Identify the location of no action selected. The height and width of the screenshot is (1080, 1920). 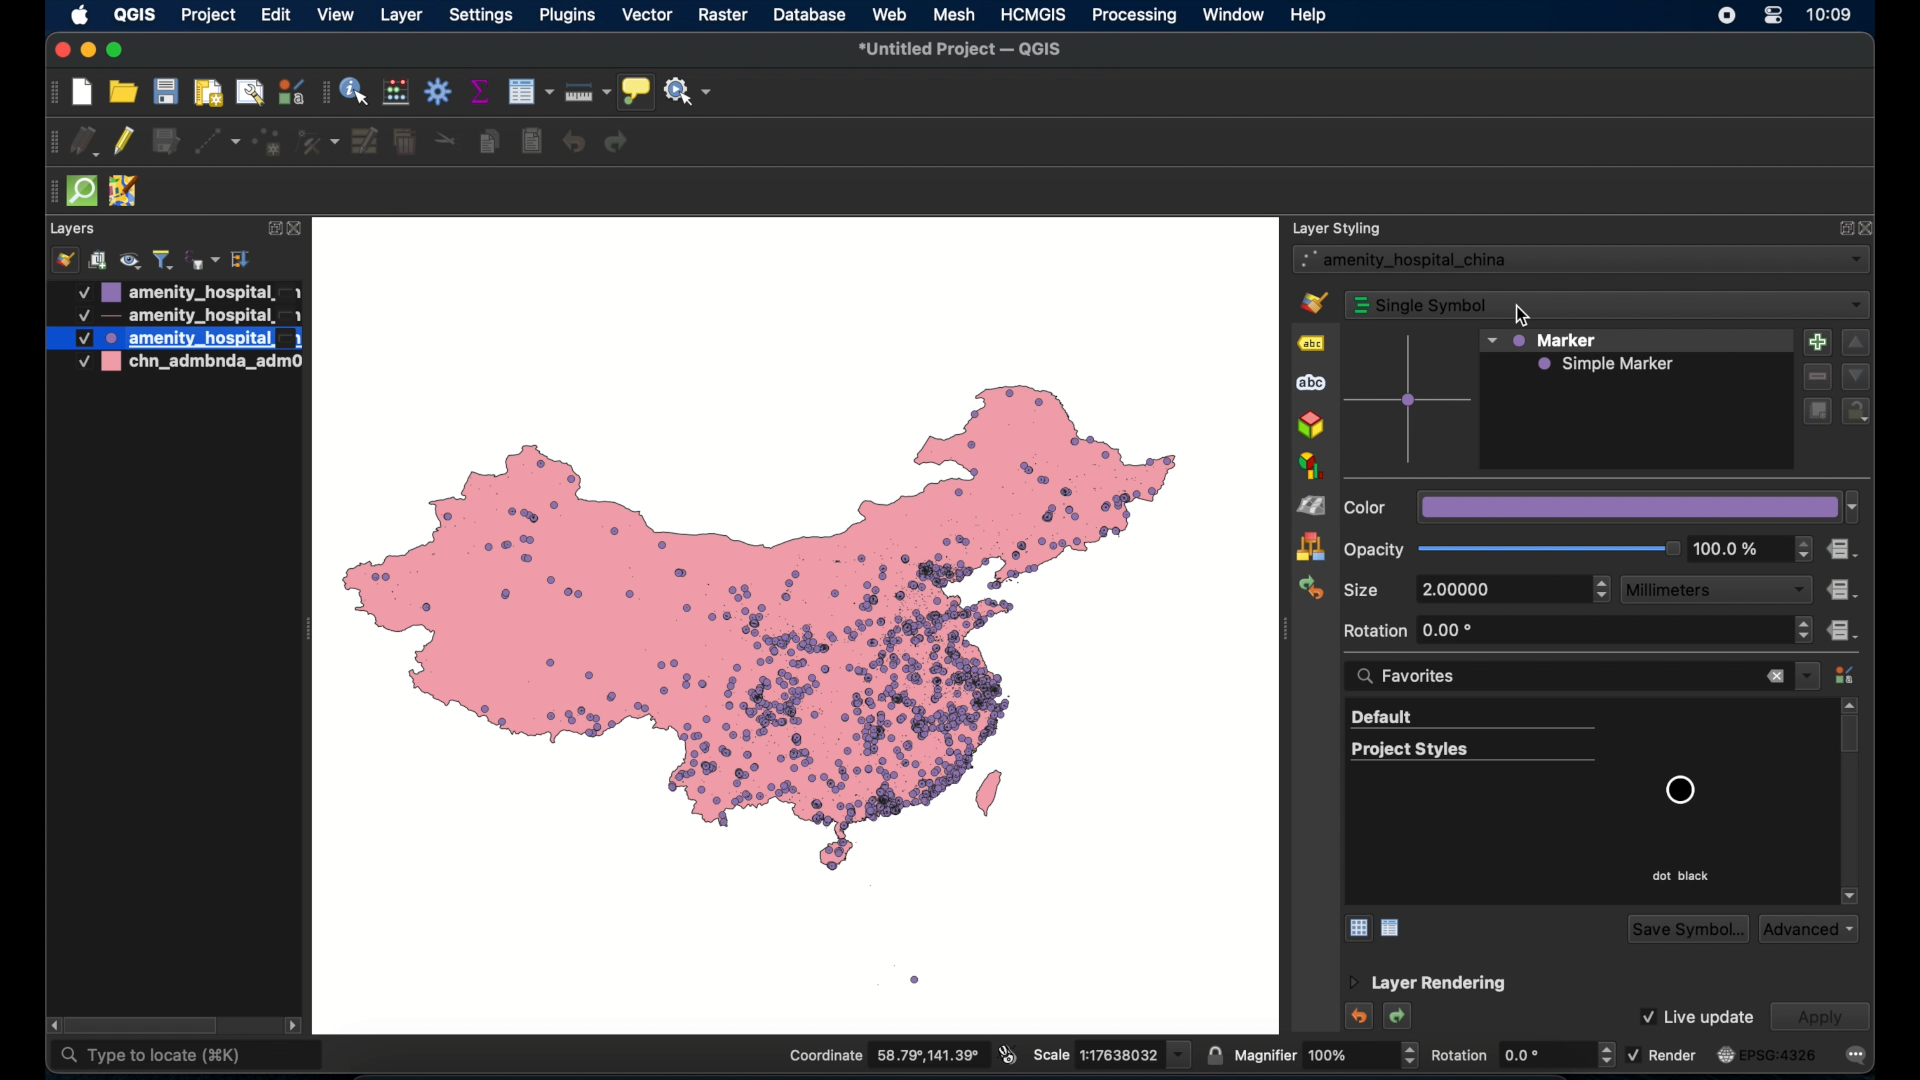
(690, 92).